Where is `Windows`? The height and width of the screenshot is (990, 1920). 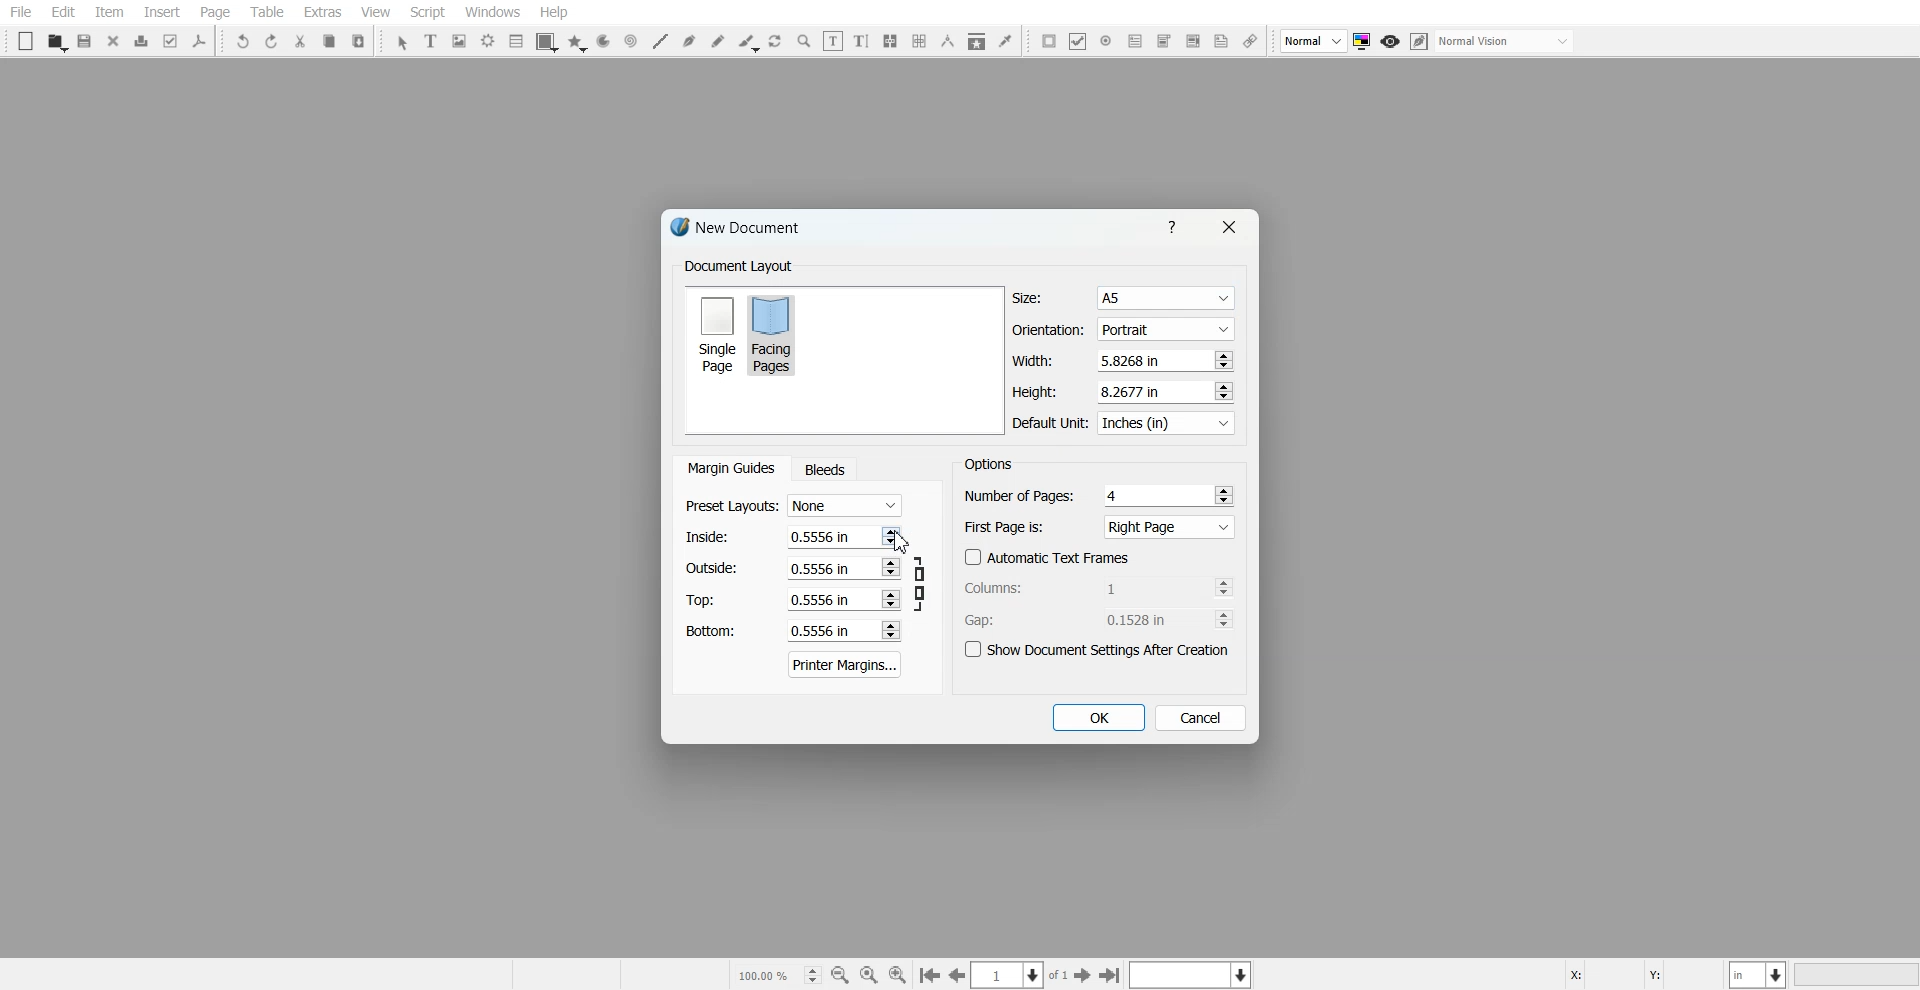 Windows is located at coordinates (493, 12).